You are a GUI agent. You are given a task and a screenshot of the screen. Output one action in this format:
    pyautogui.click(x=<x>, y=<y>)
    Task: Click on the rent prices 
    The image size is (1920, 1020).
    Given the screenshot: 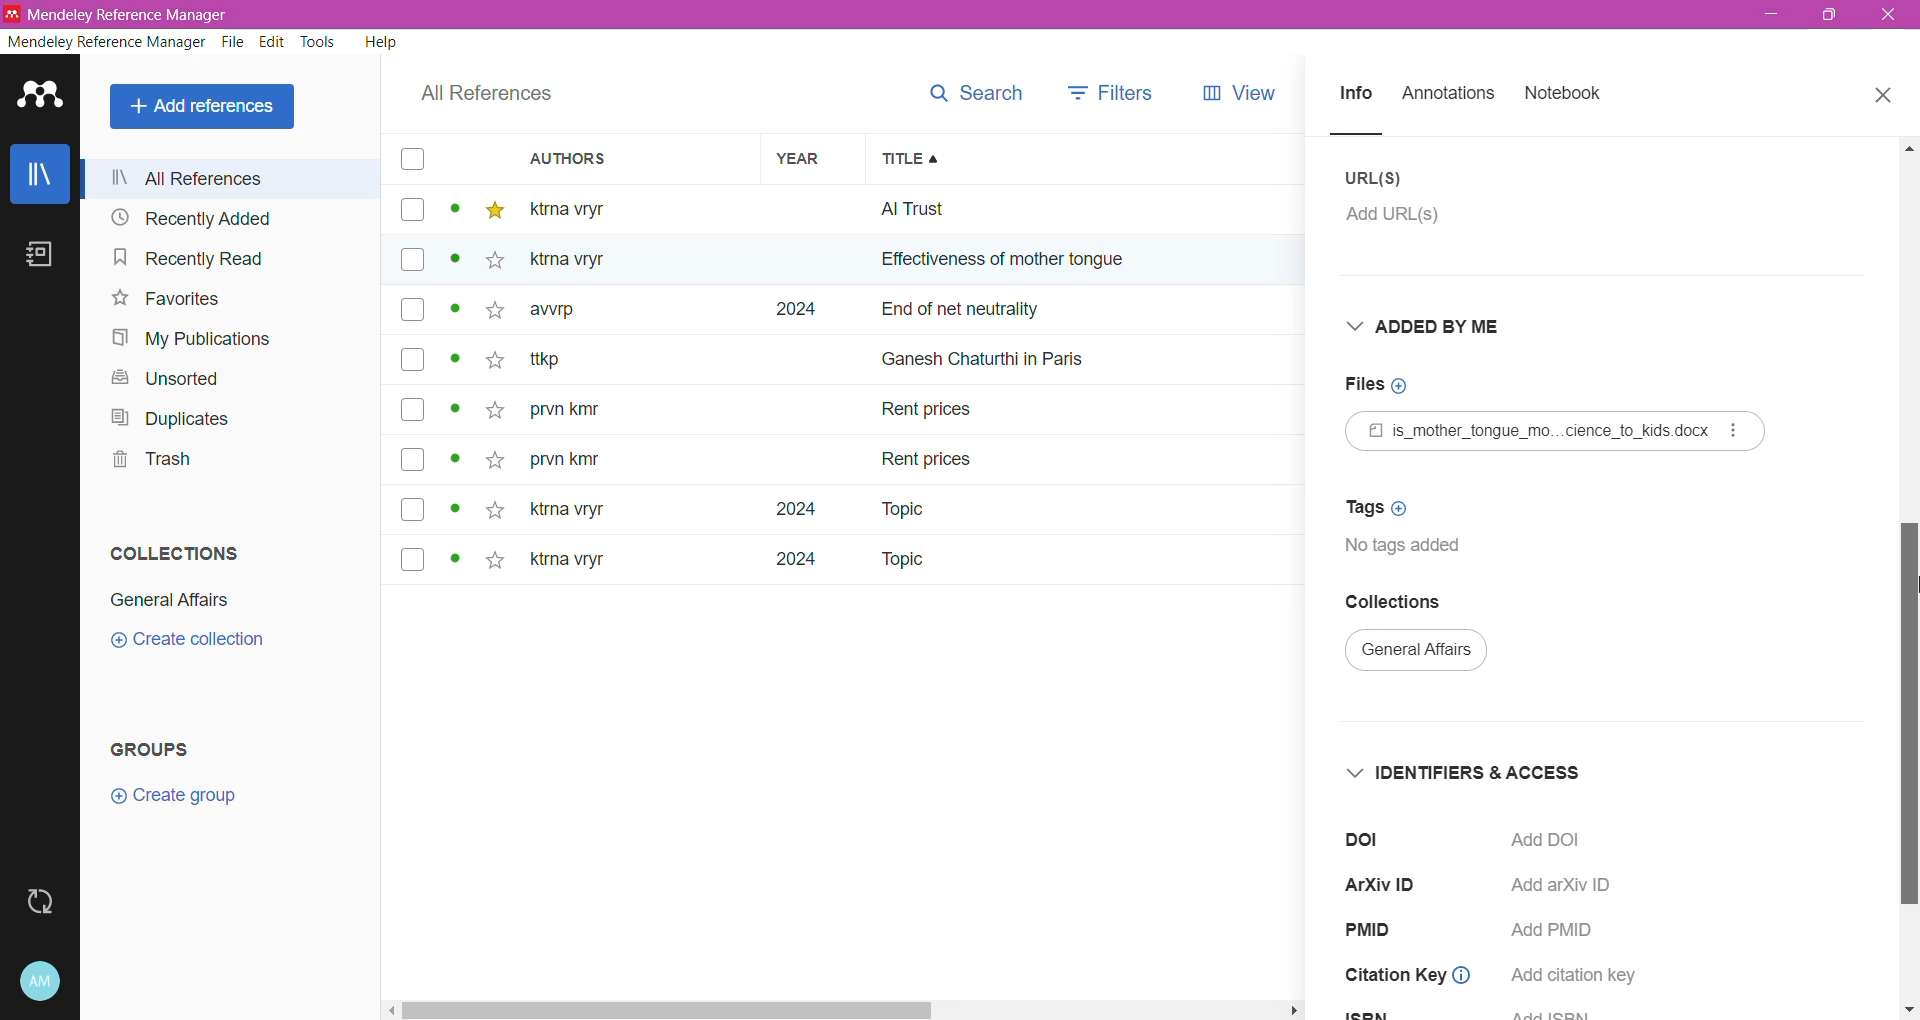 What is the action you would take?
    pyautogui.click(x=930, y=456)
    